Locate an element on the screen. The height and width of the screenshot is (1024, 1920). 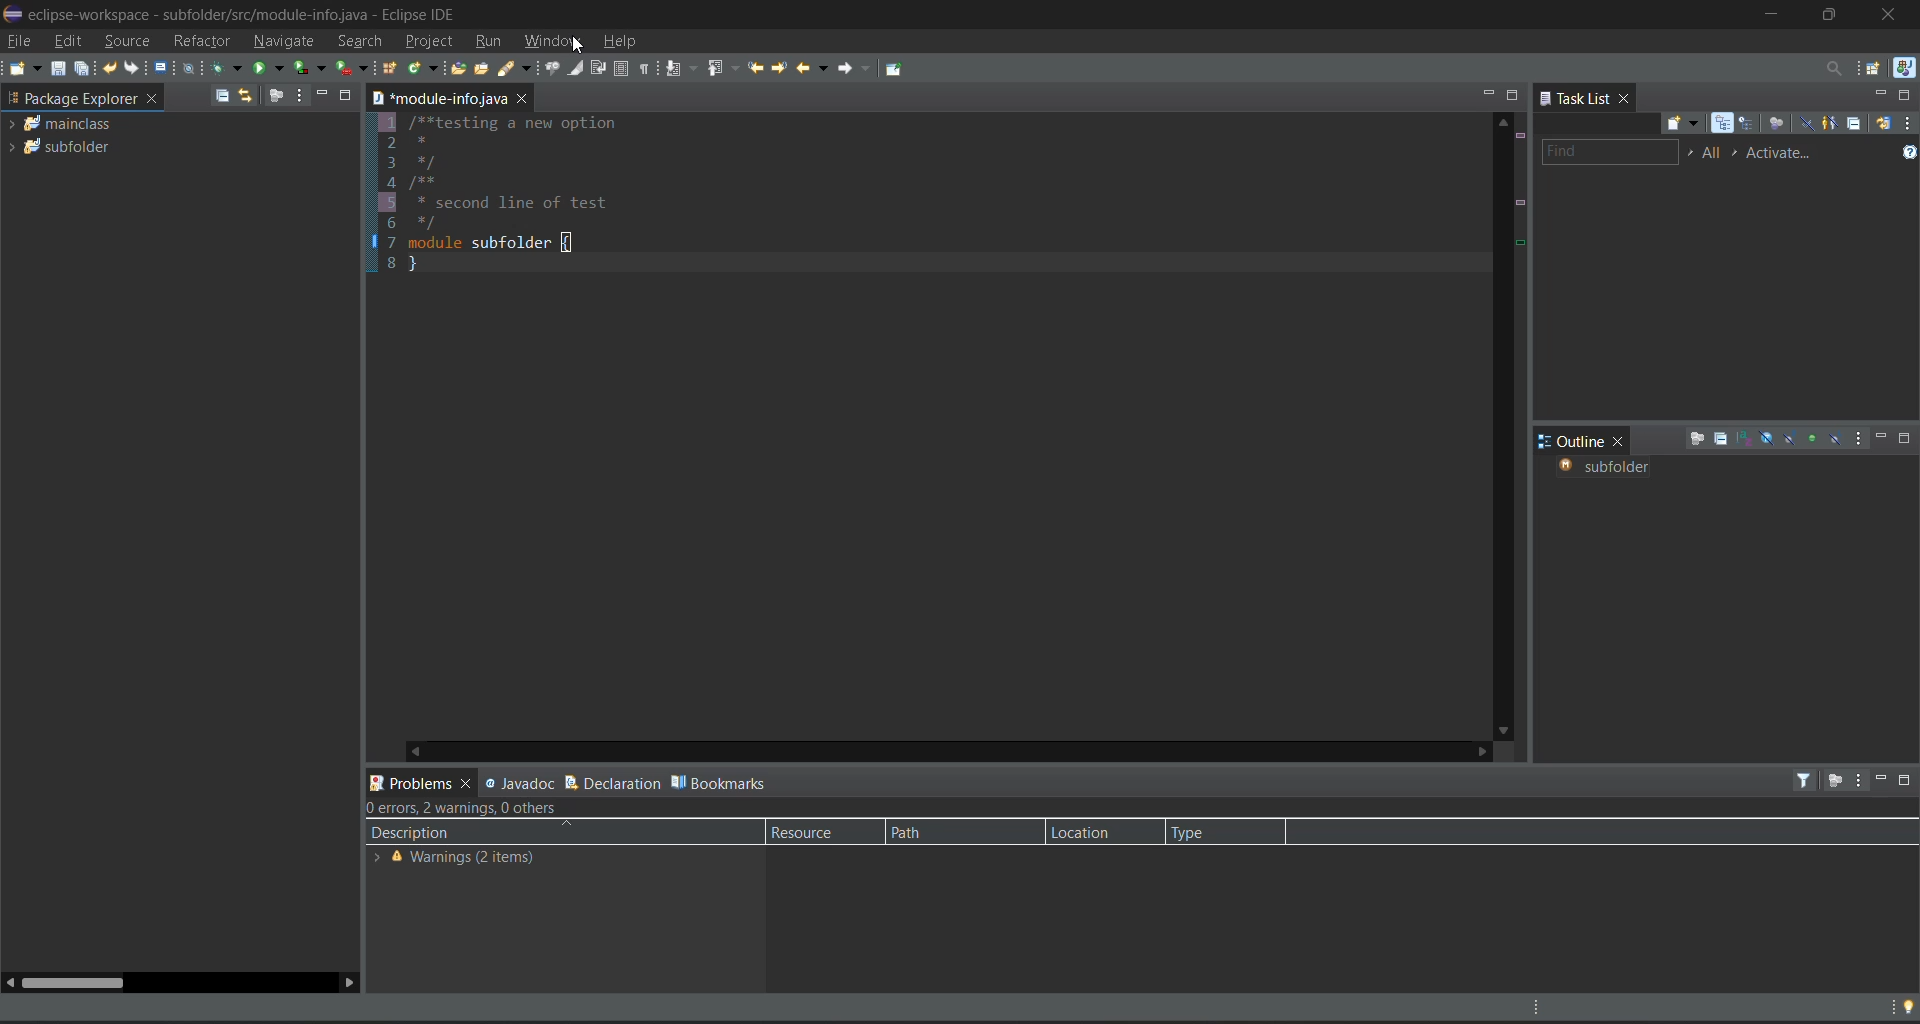
window is located at coordinates (553, 40).